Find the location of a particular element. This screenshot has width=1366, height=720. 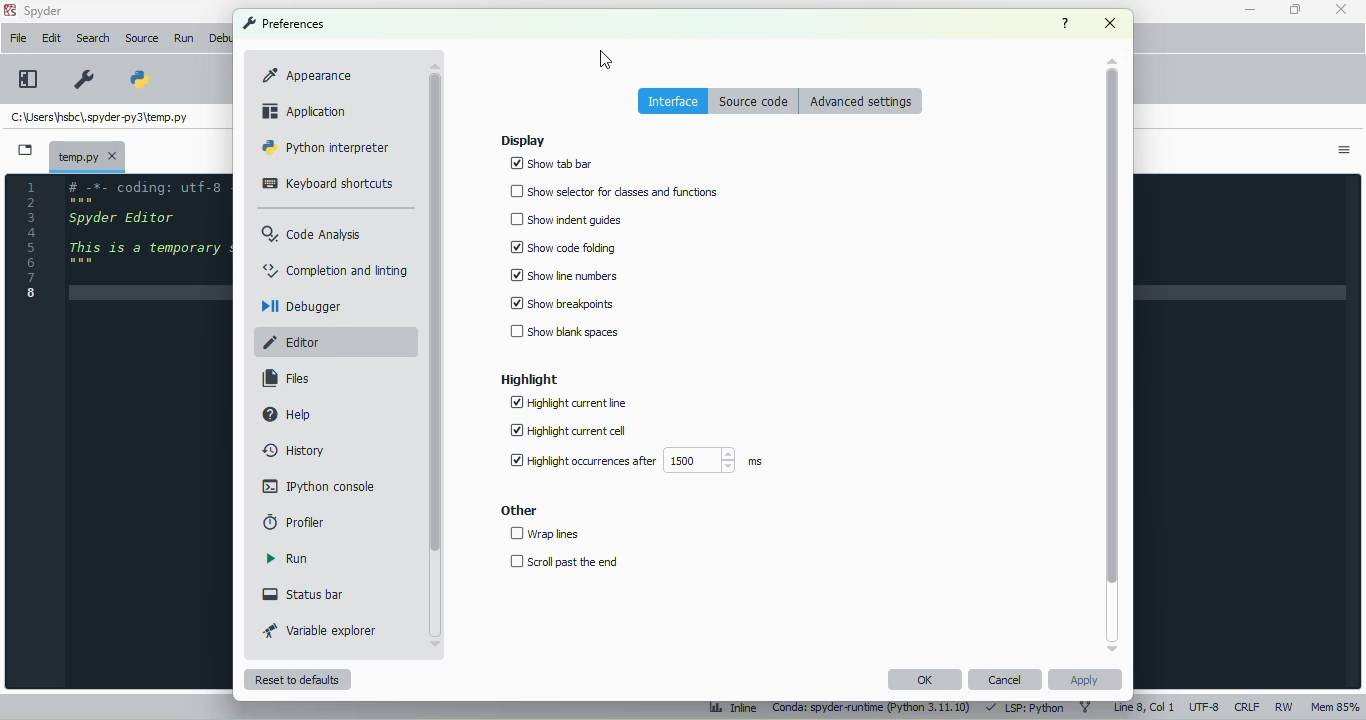

show blank spaces is located at coordinates (563, 331).